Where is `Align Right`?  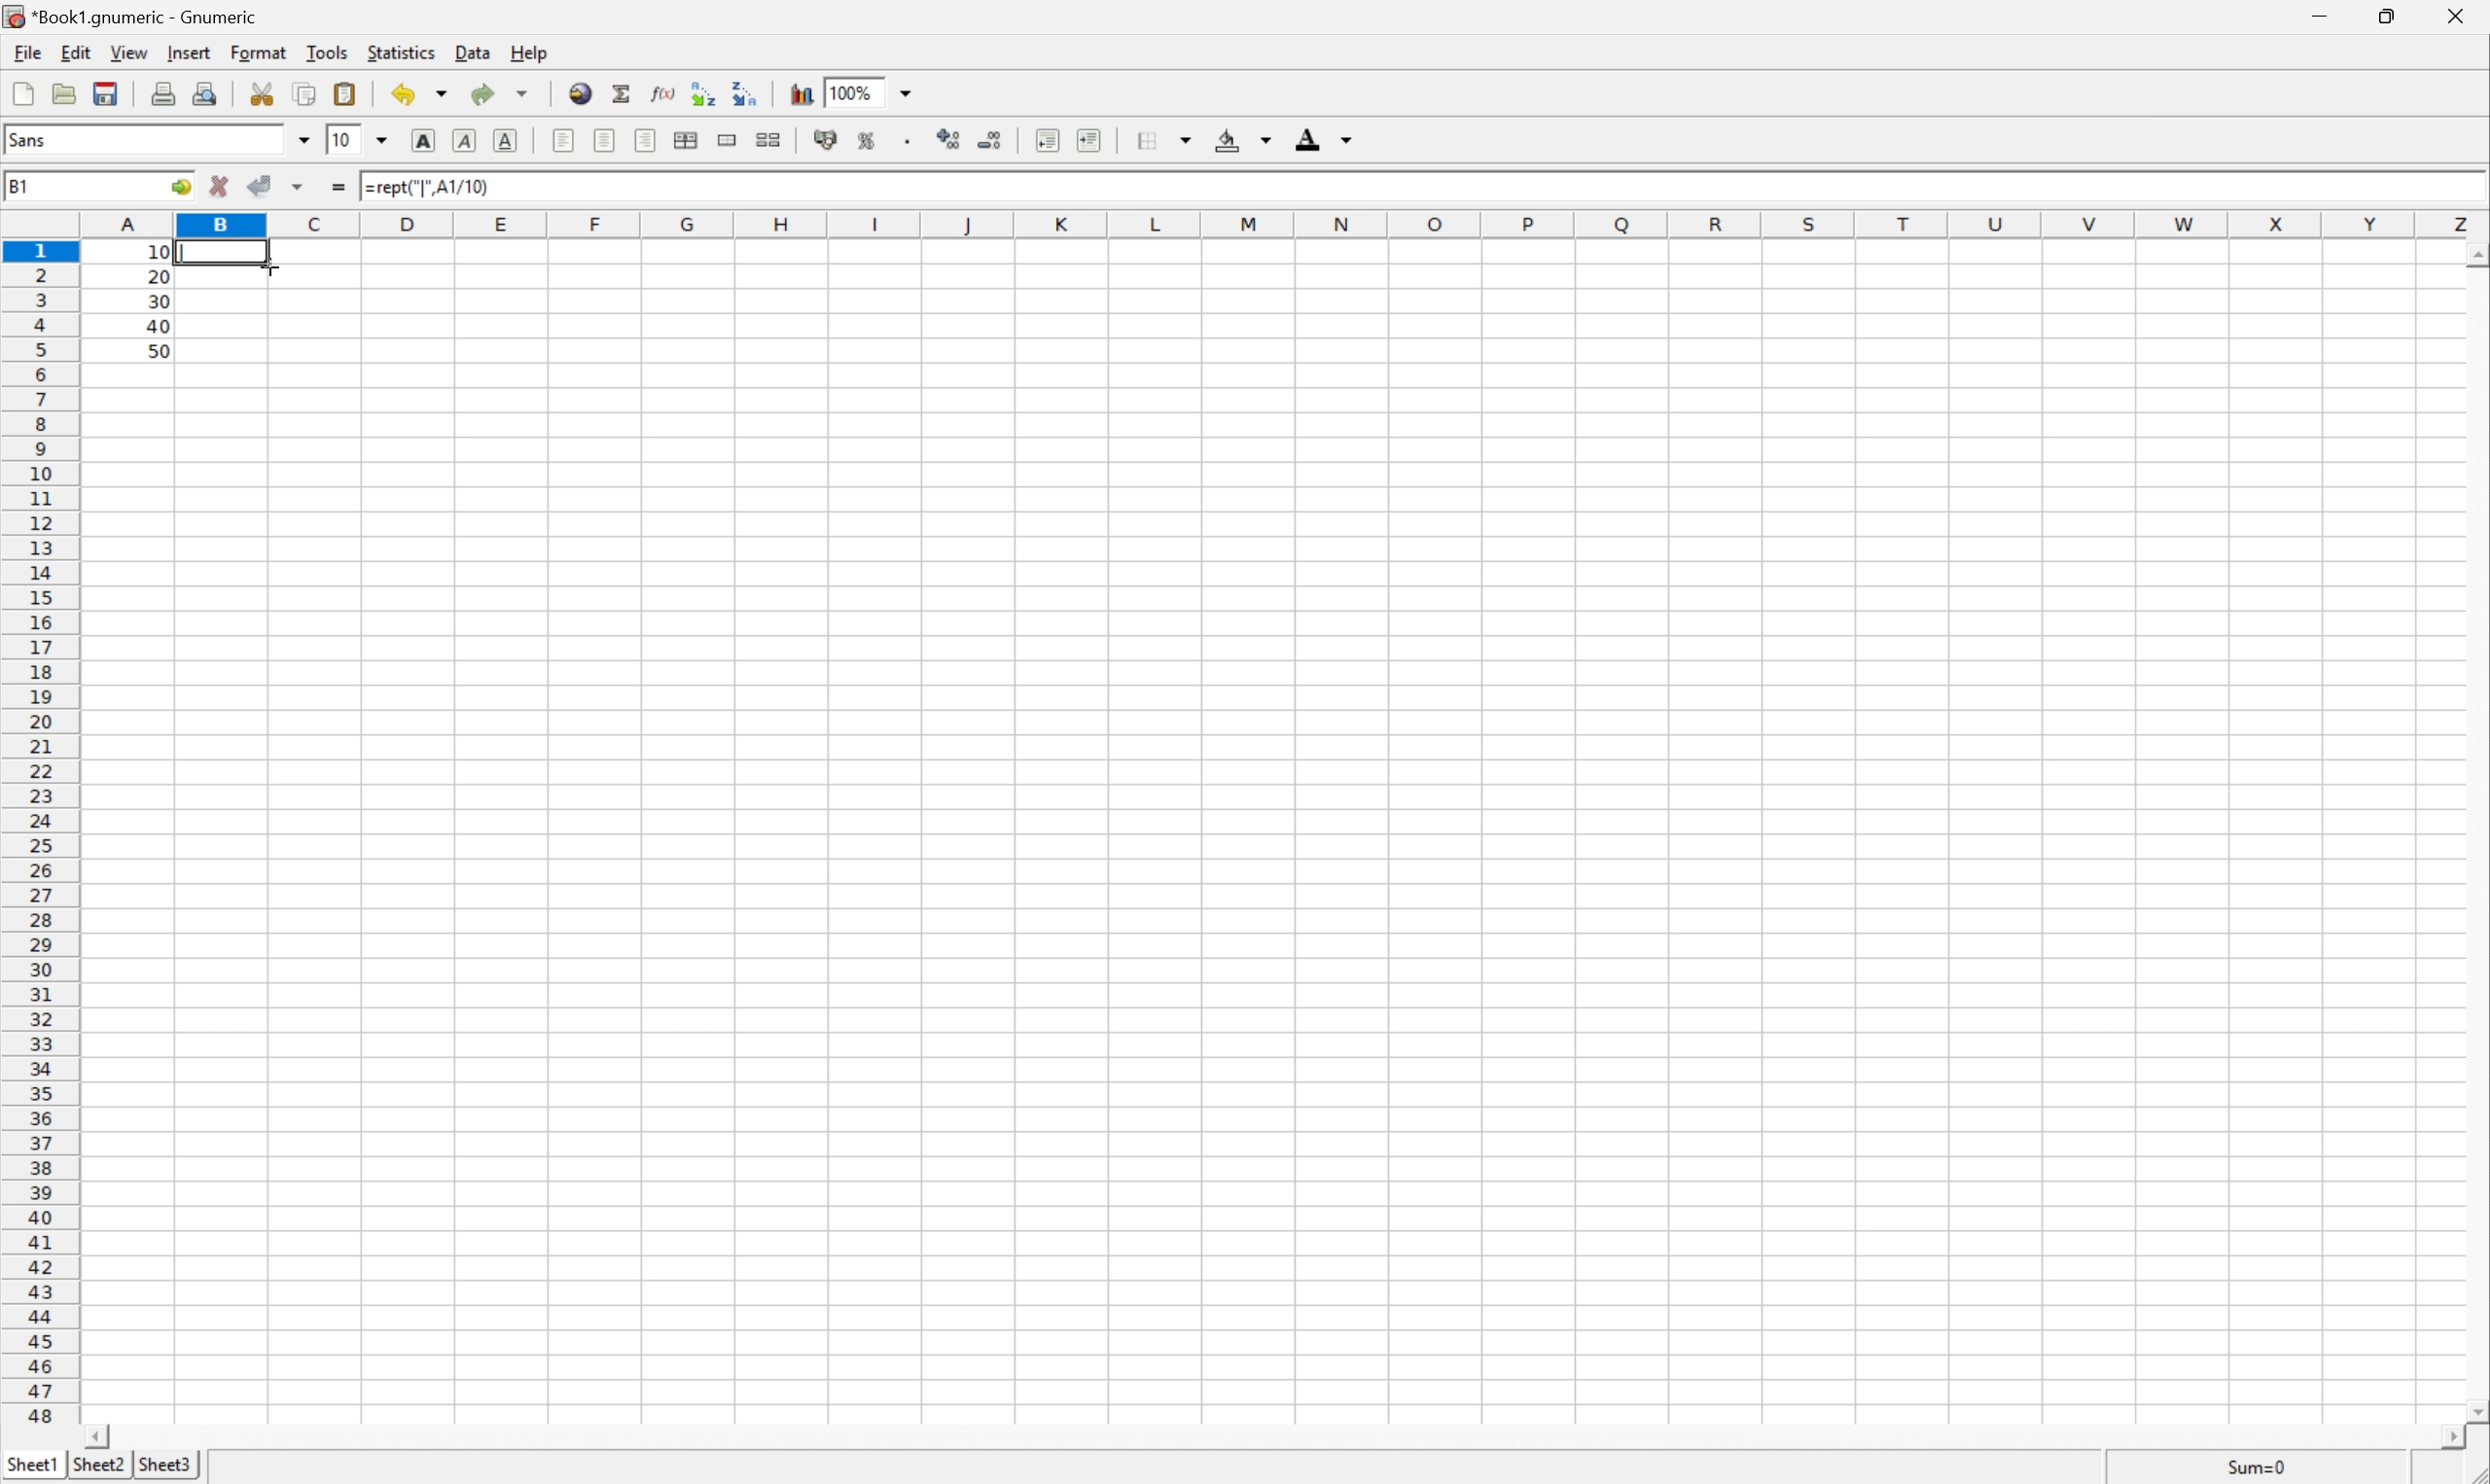
Align Right is located at coordinates (646, 140).